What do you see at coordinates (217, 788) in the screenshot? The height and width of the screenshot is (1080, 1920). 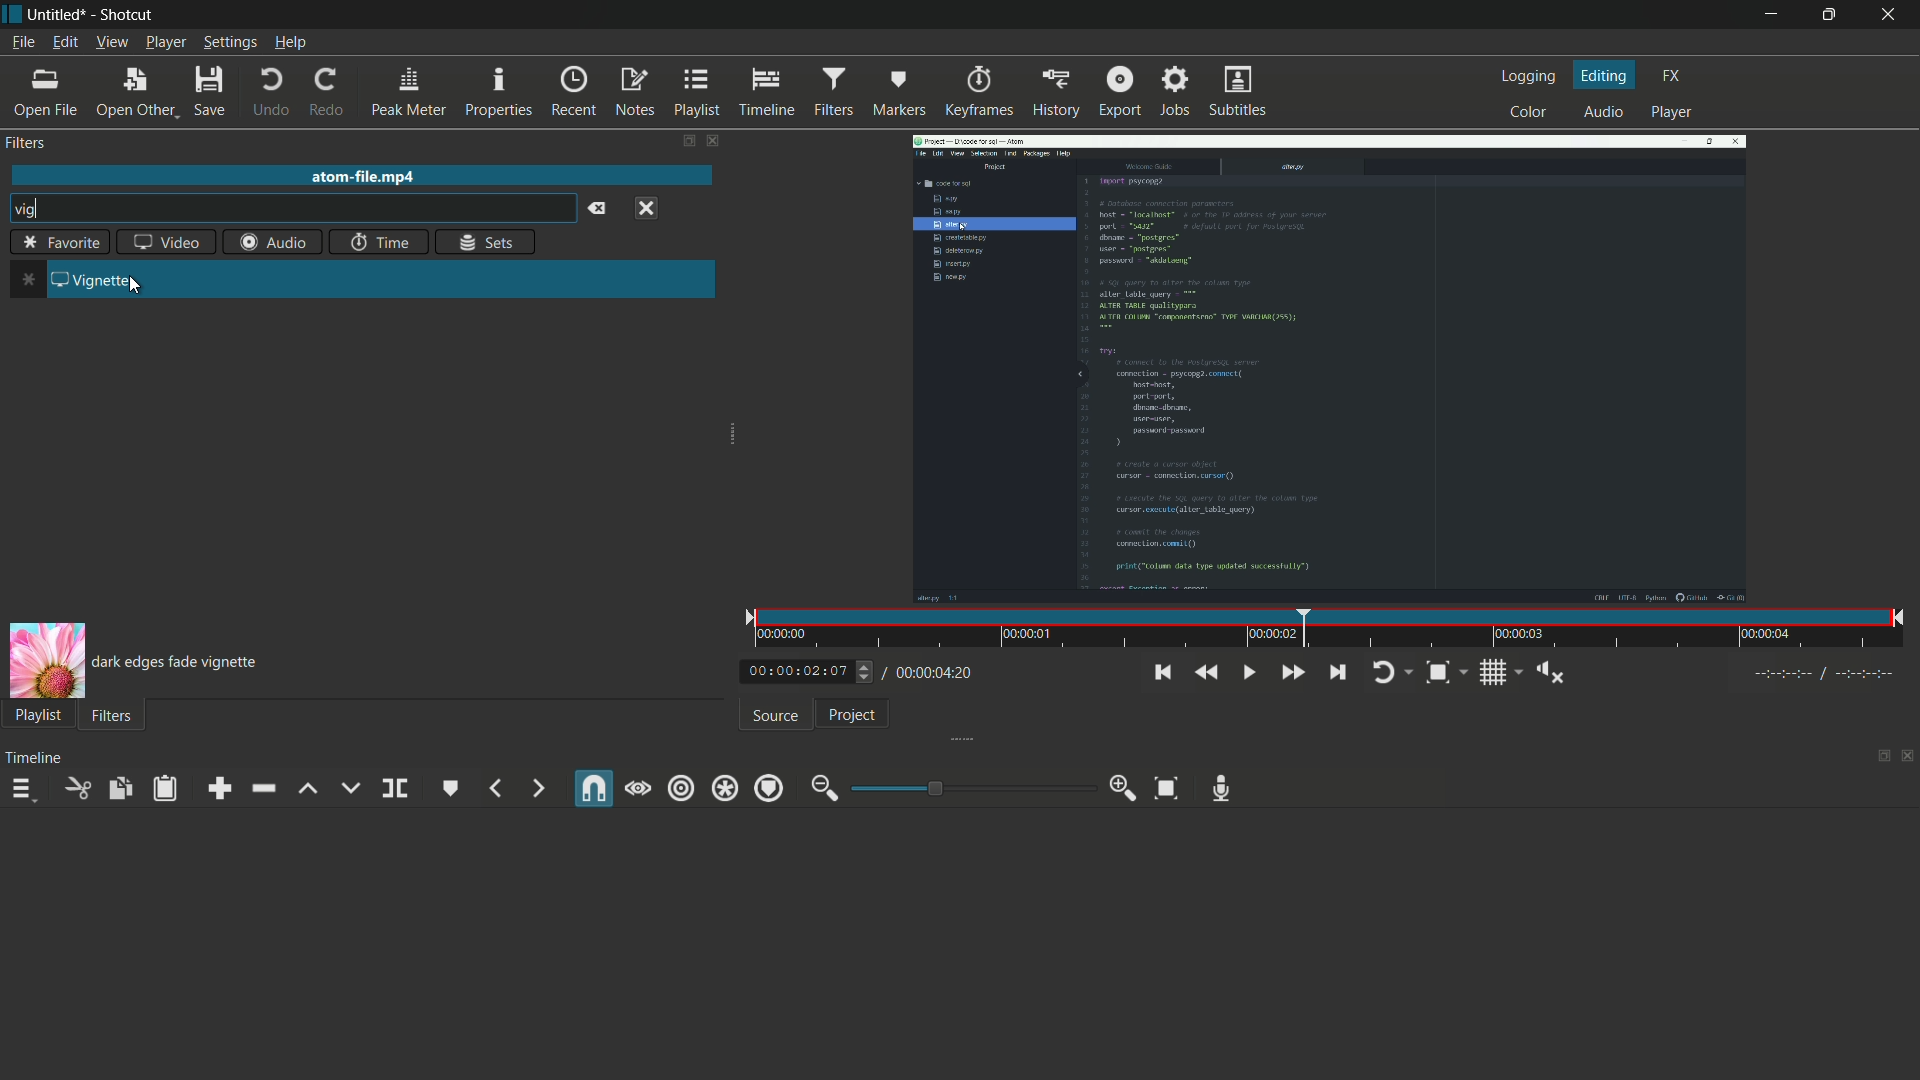 I see `append` at bounding box center [217, 788].